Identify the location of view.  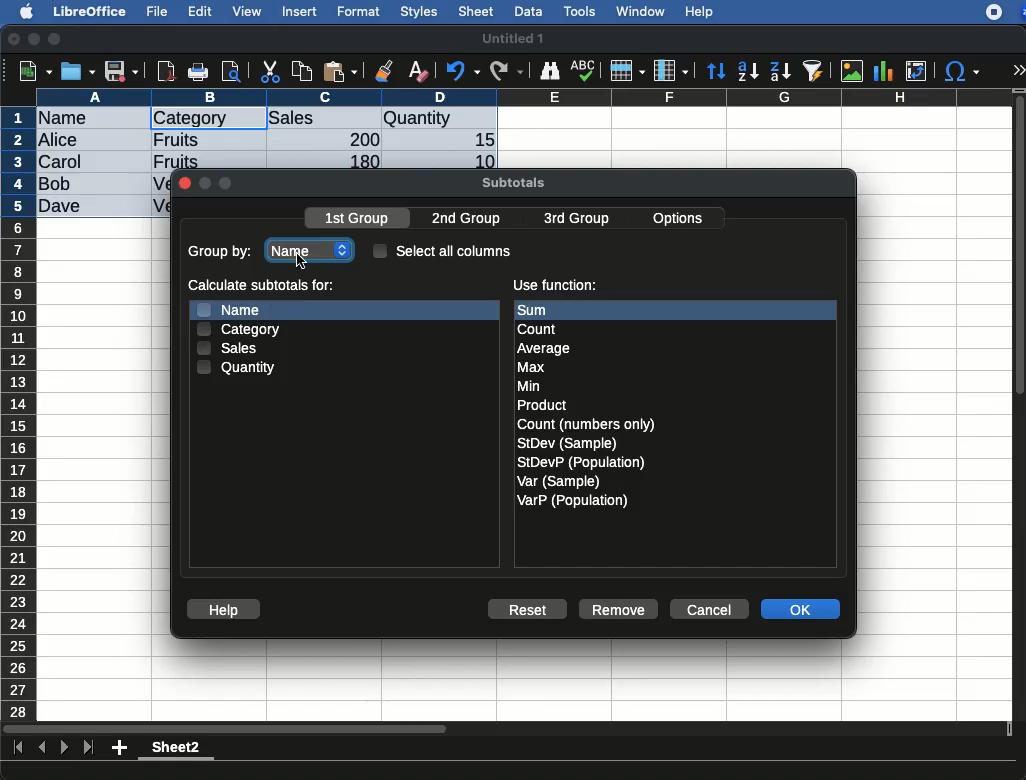
(247, 11).